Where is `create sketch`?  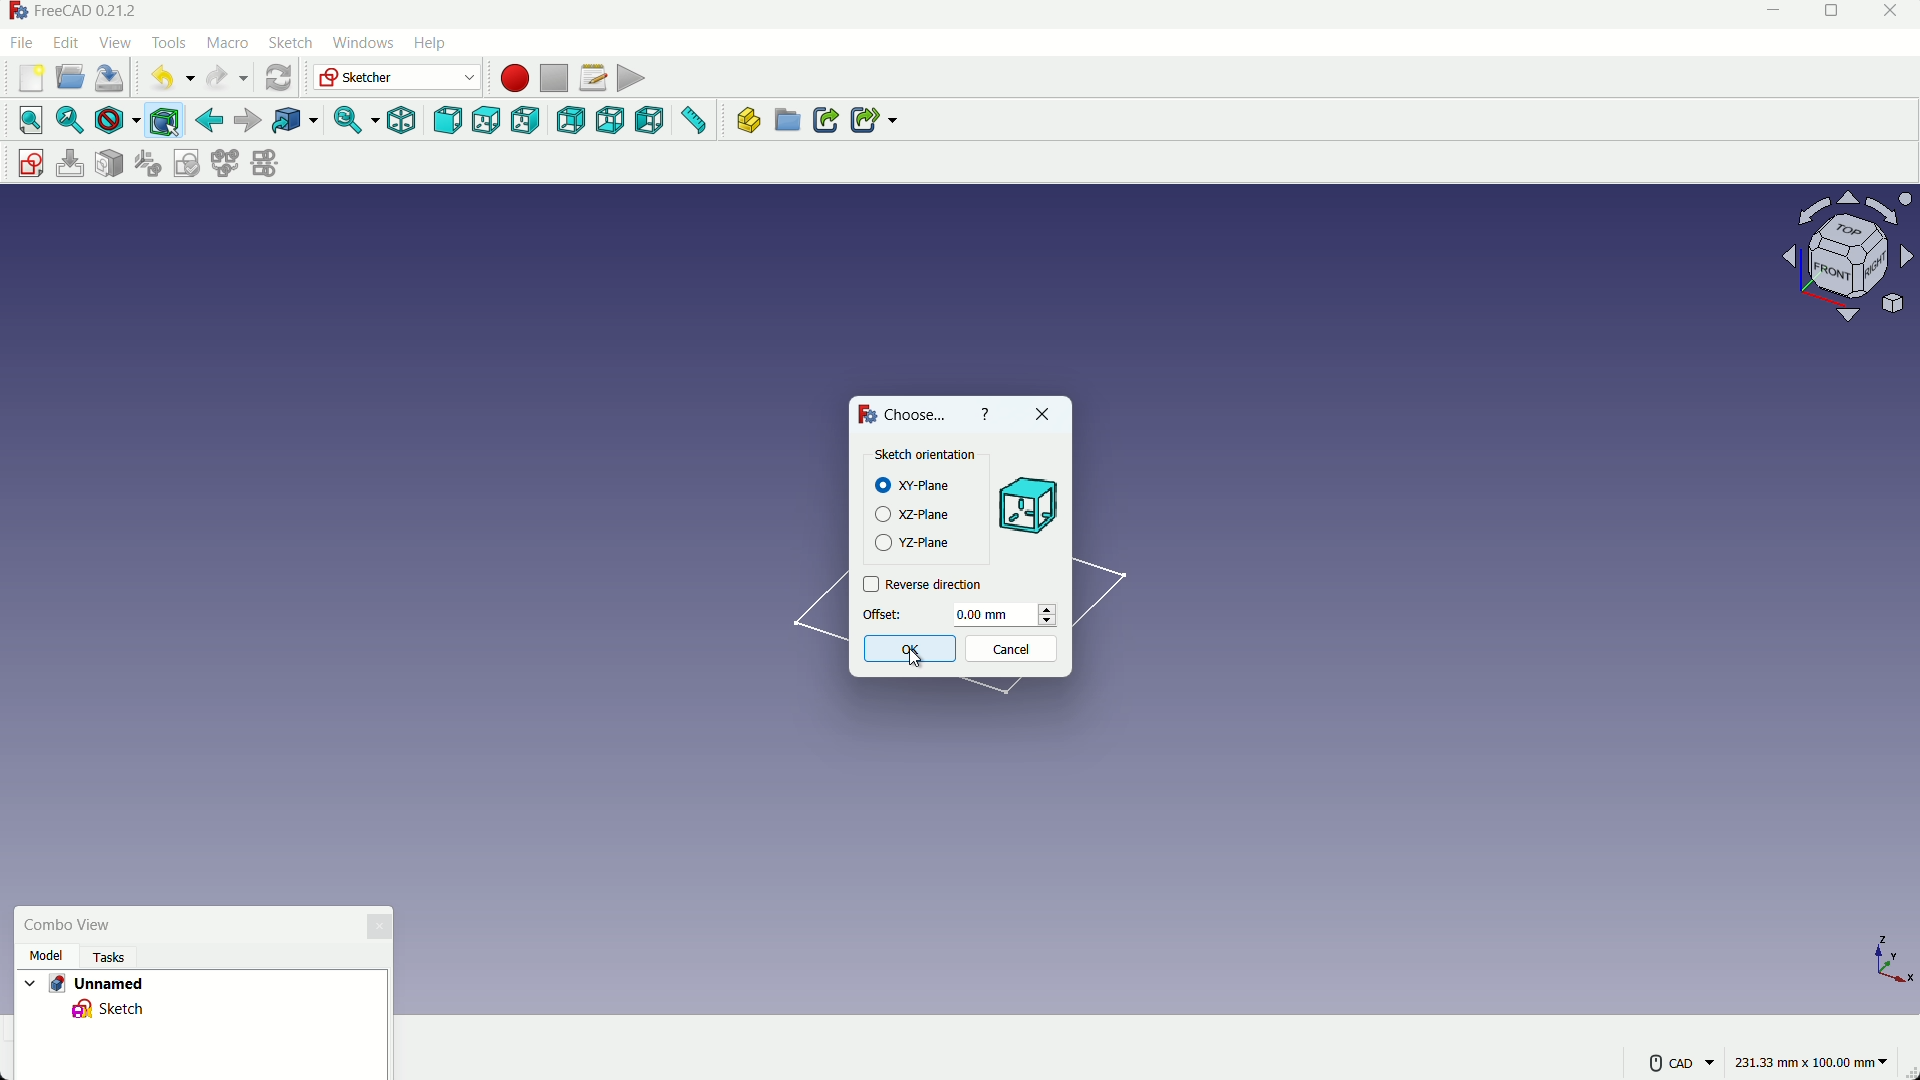 create sketch is located at coordinates (33, 165).